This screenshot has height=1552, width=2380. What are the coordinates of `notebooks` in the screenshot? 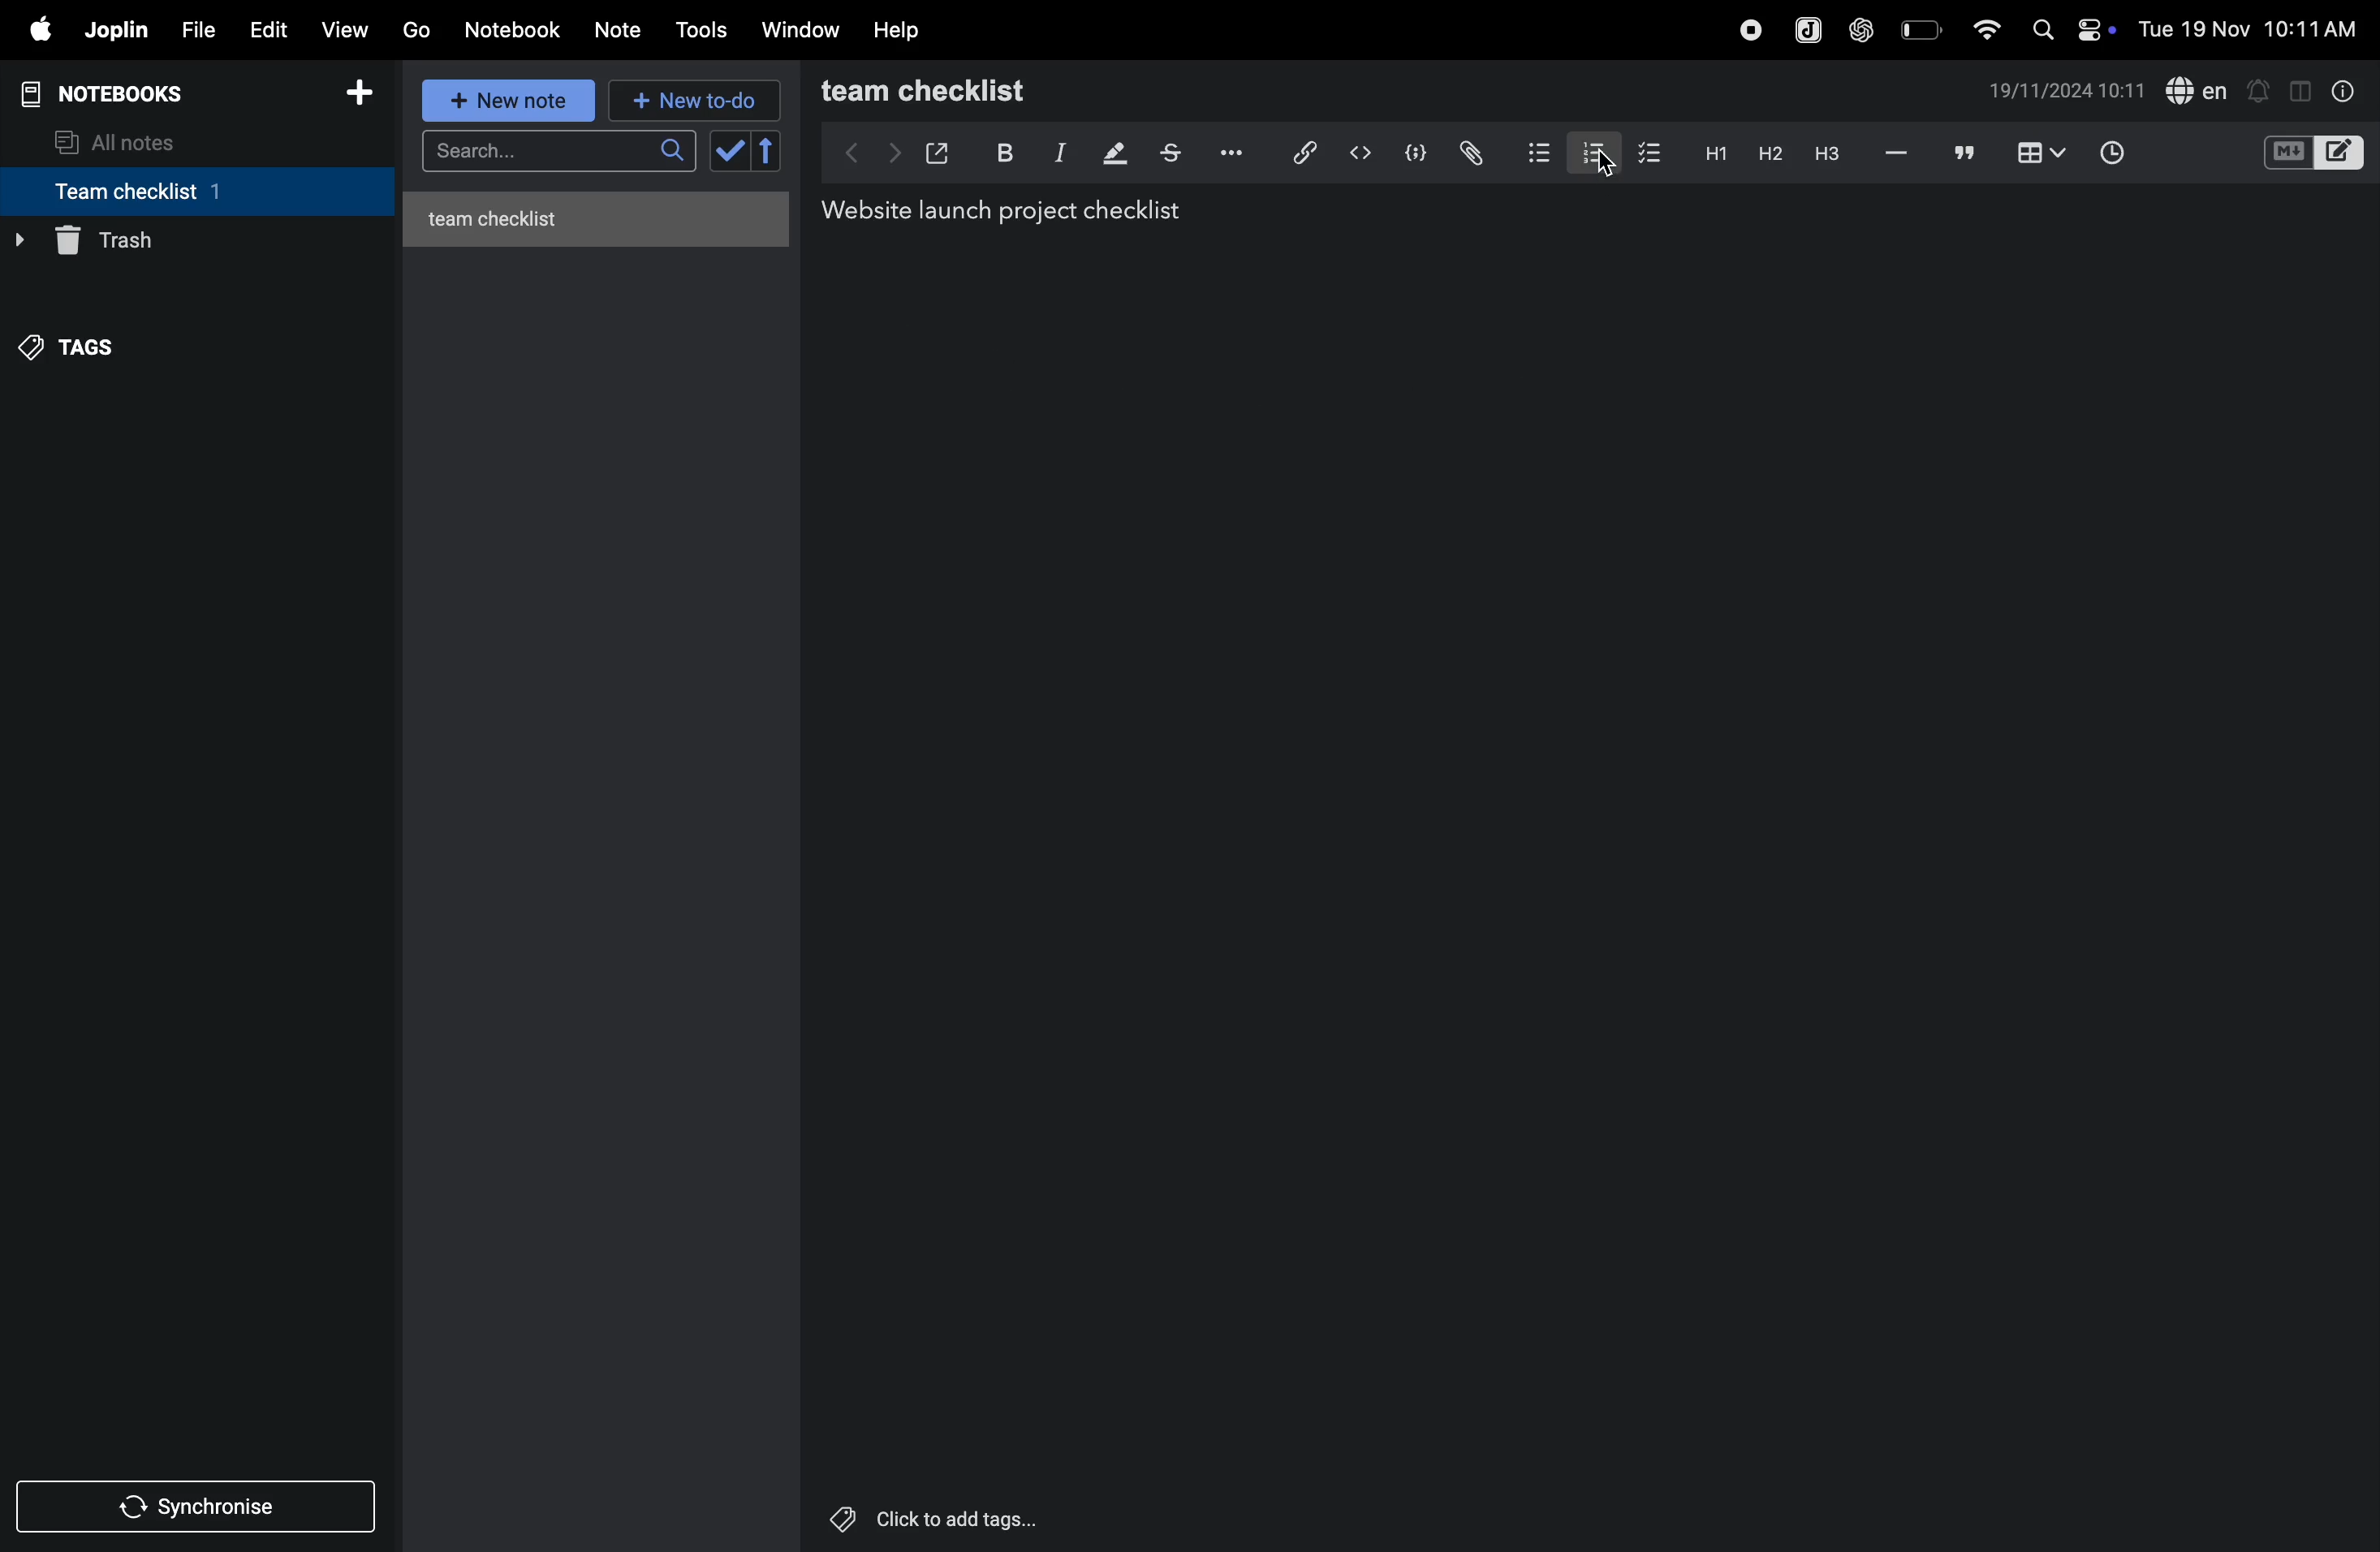 It's located at (114, 91).